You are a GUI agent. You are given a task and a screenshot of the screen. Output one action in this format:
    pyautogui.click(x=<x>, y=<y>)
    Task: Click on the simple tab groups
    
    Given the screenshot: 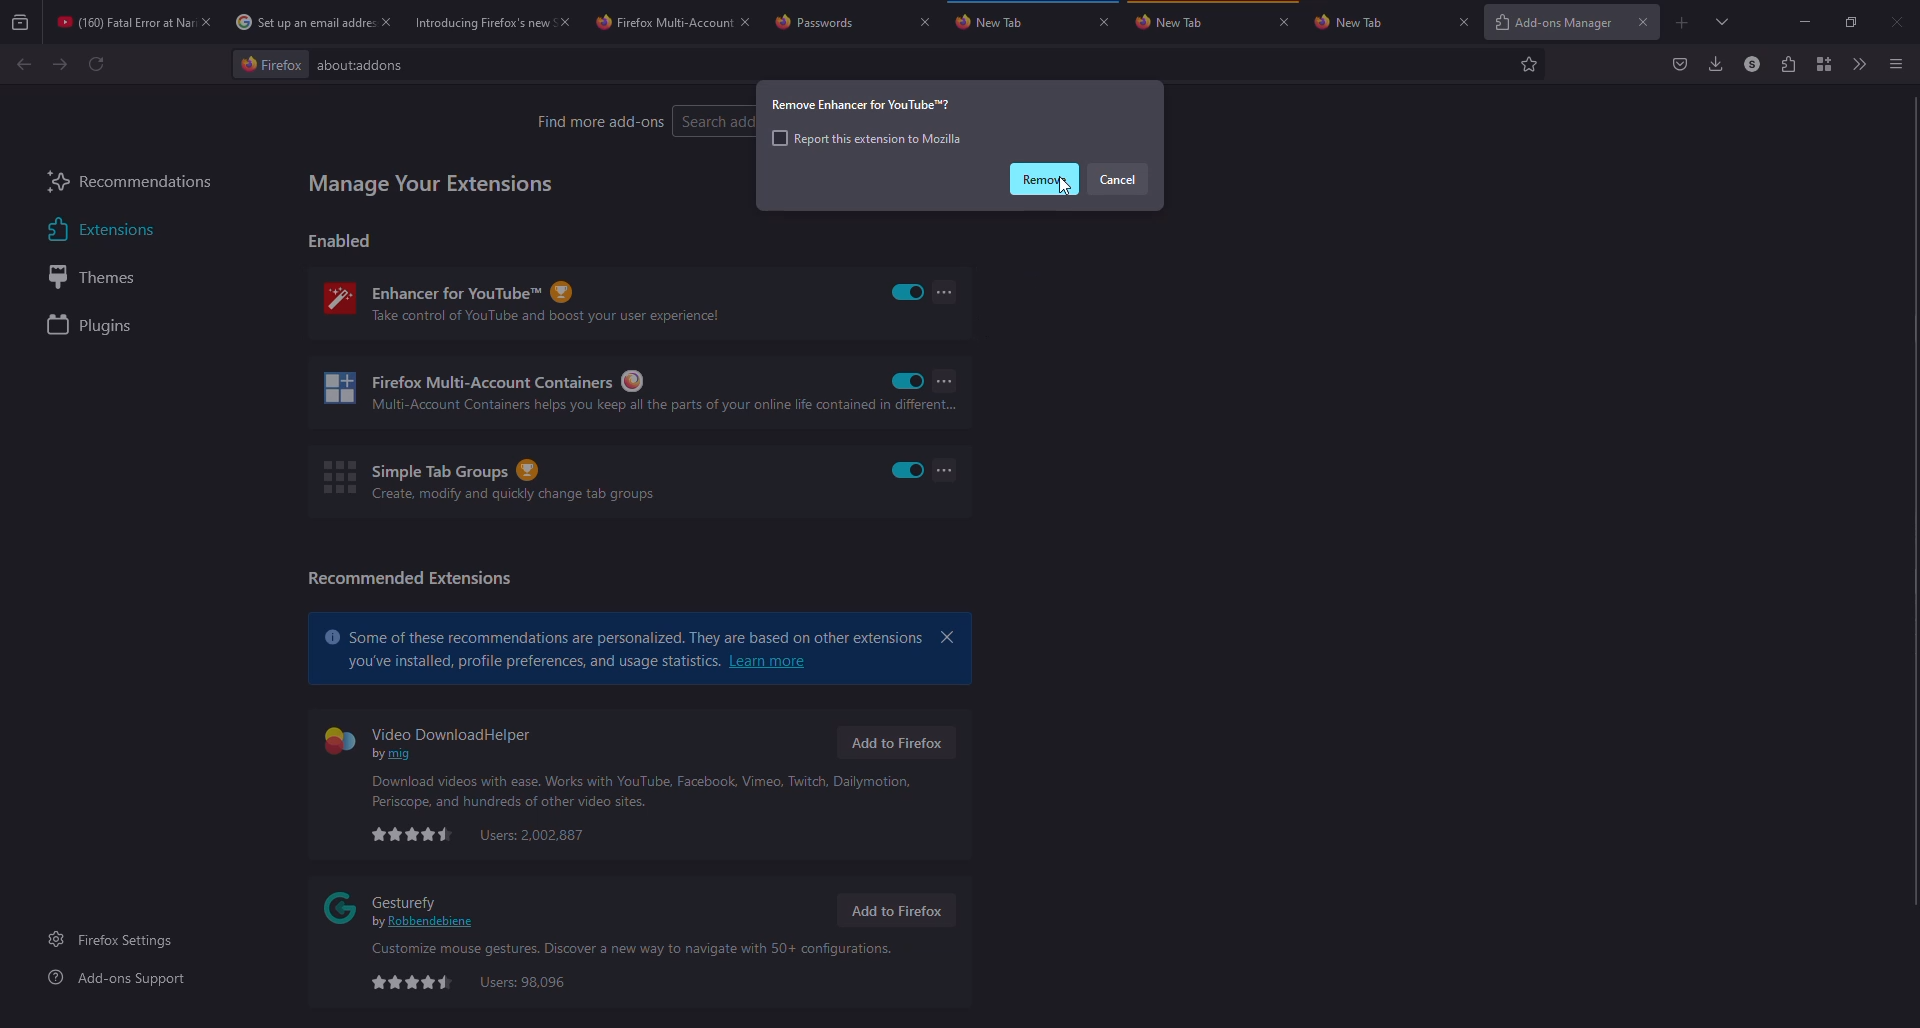 What is the action you would take?
    pyautogui.click(x=488, y=480)
    